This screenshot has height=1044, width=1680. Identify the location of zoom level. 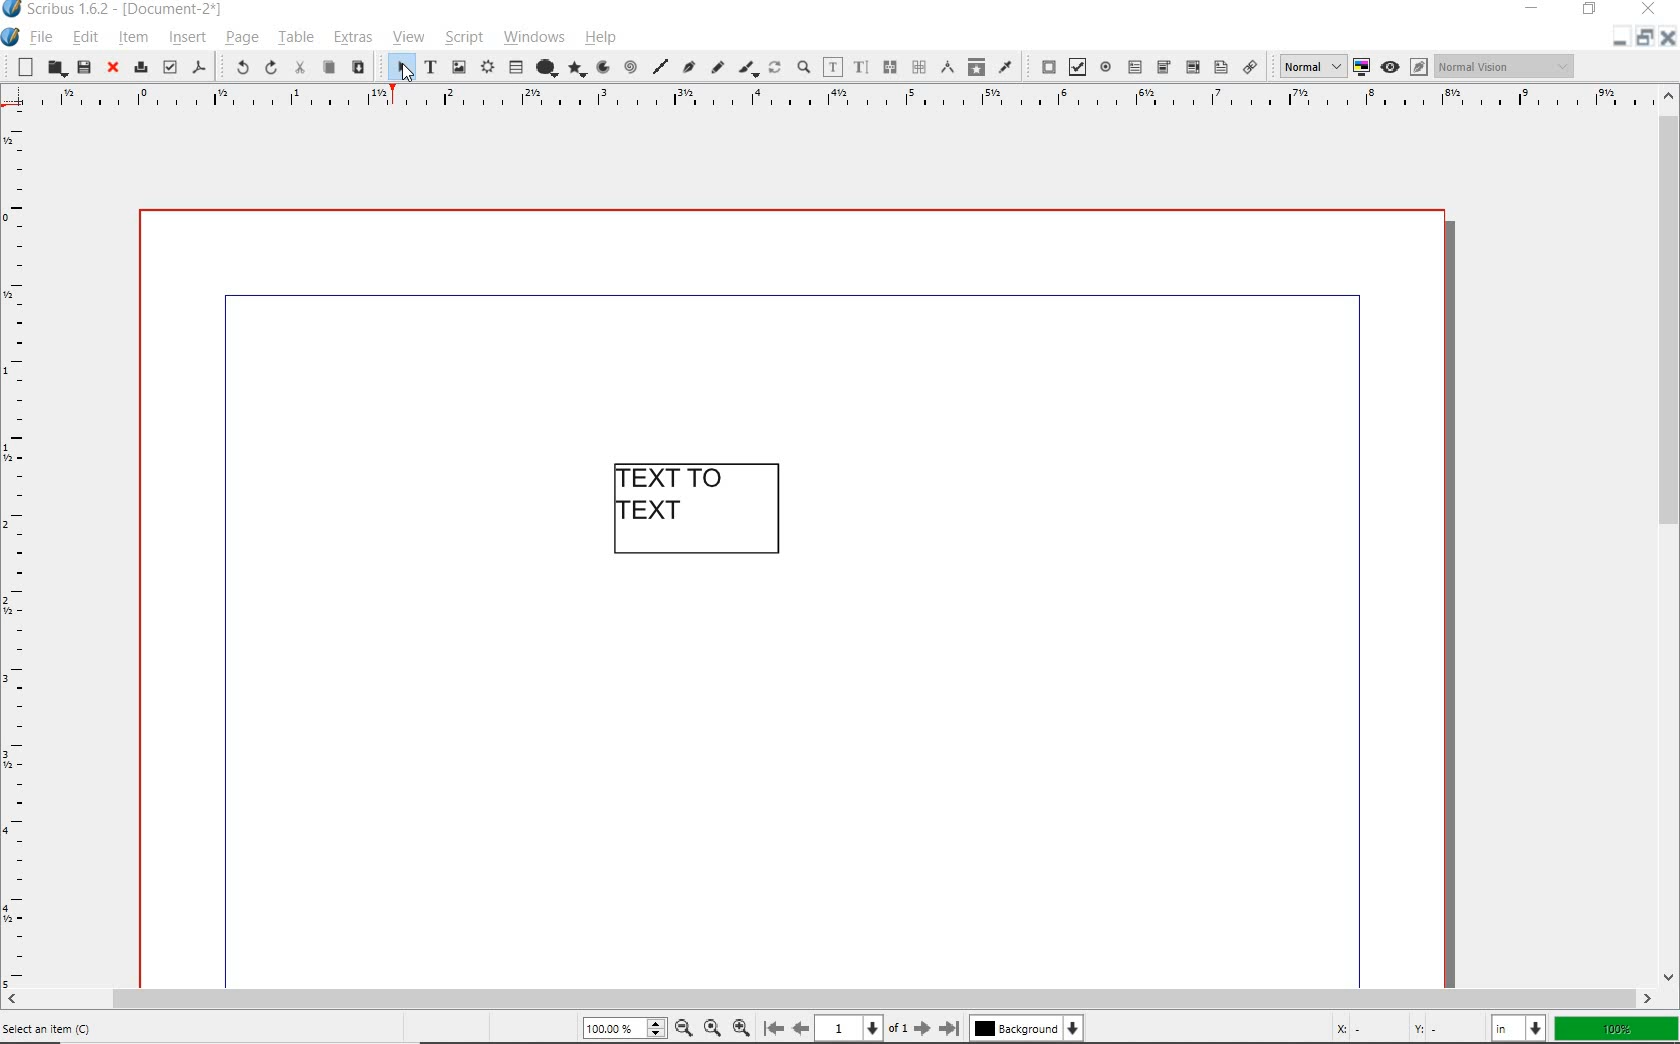
(628, 1030).